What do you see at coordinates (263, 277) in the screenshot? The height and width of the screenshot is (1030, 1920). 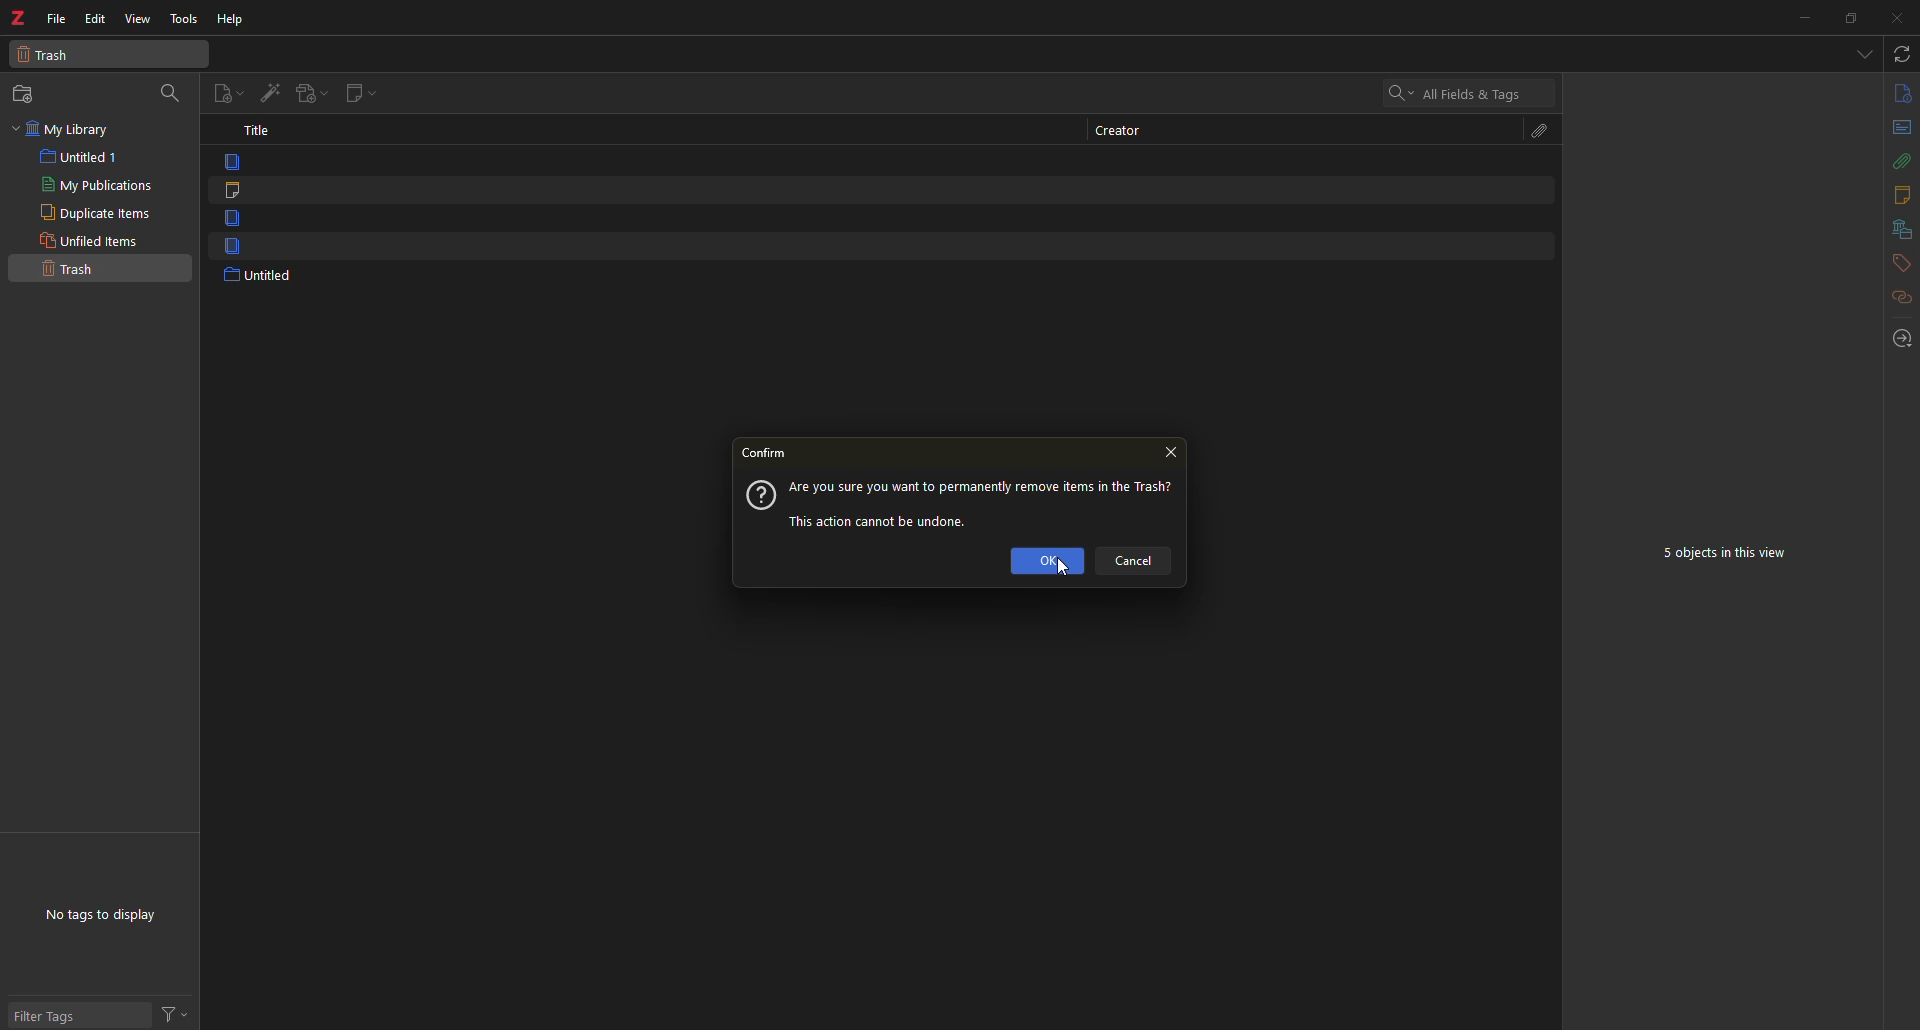 I see `untitled` at bounding box center [263, 277].